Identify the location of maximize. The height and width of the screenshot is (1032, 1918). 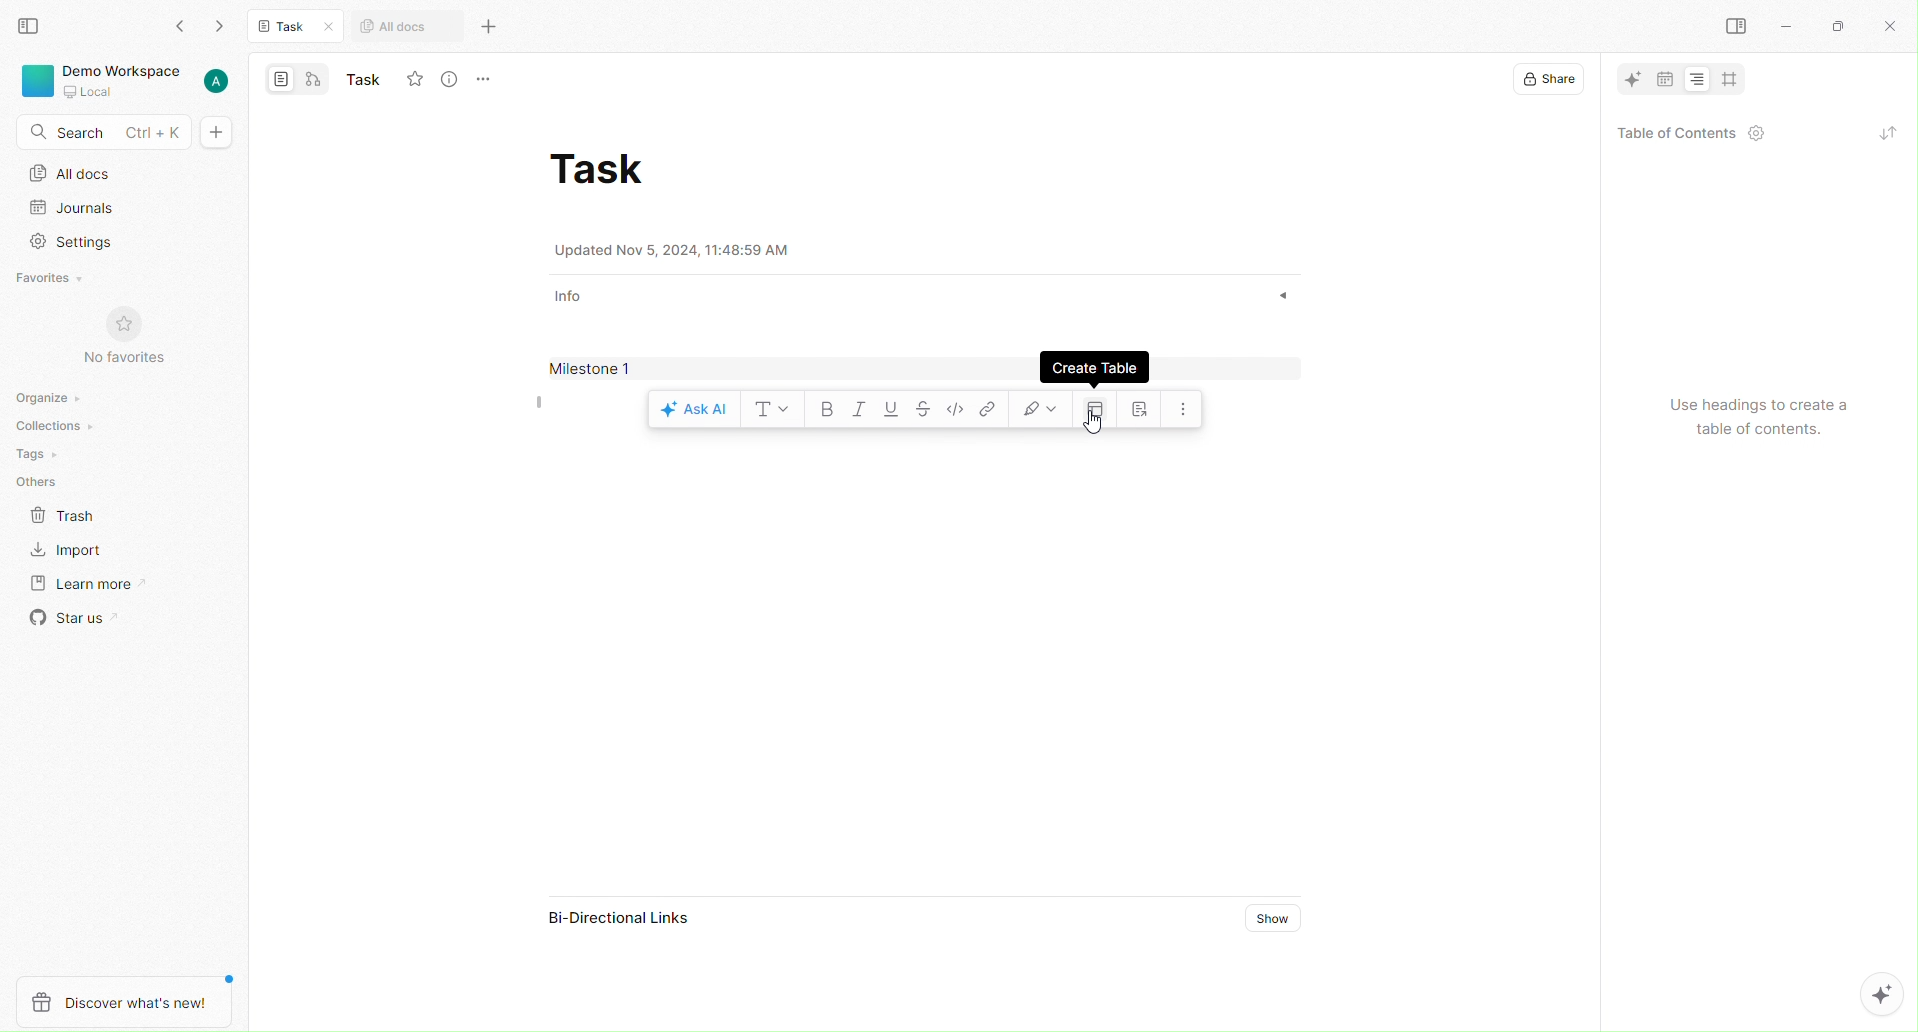
(1838, 27).